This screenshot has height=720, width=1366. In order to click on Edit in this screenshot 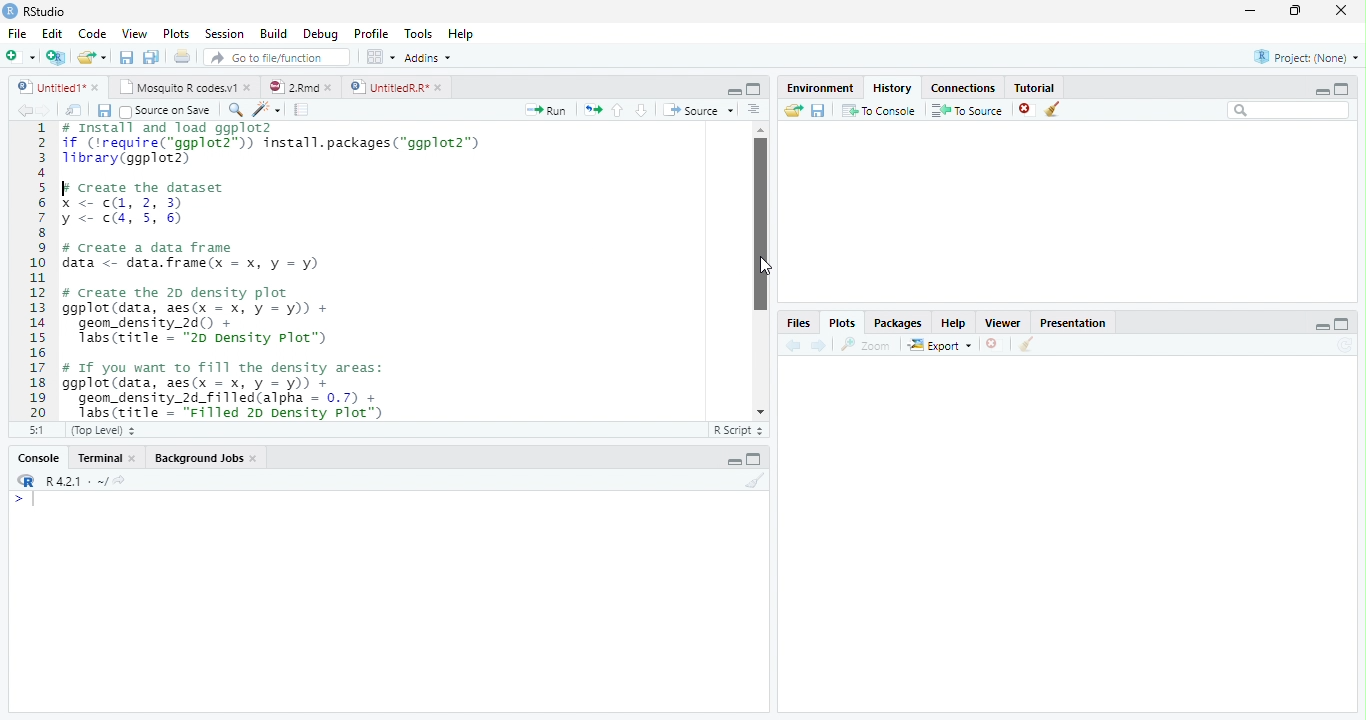, I will do `click(52, 34)`.